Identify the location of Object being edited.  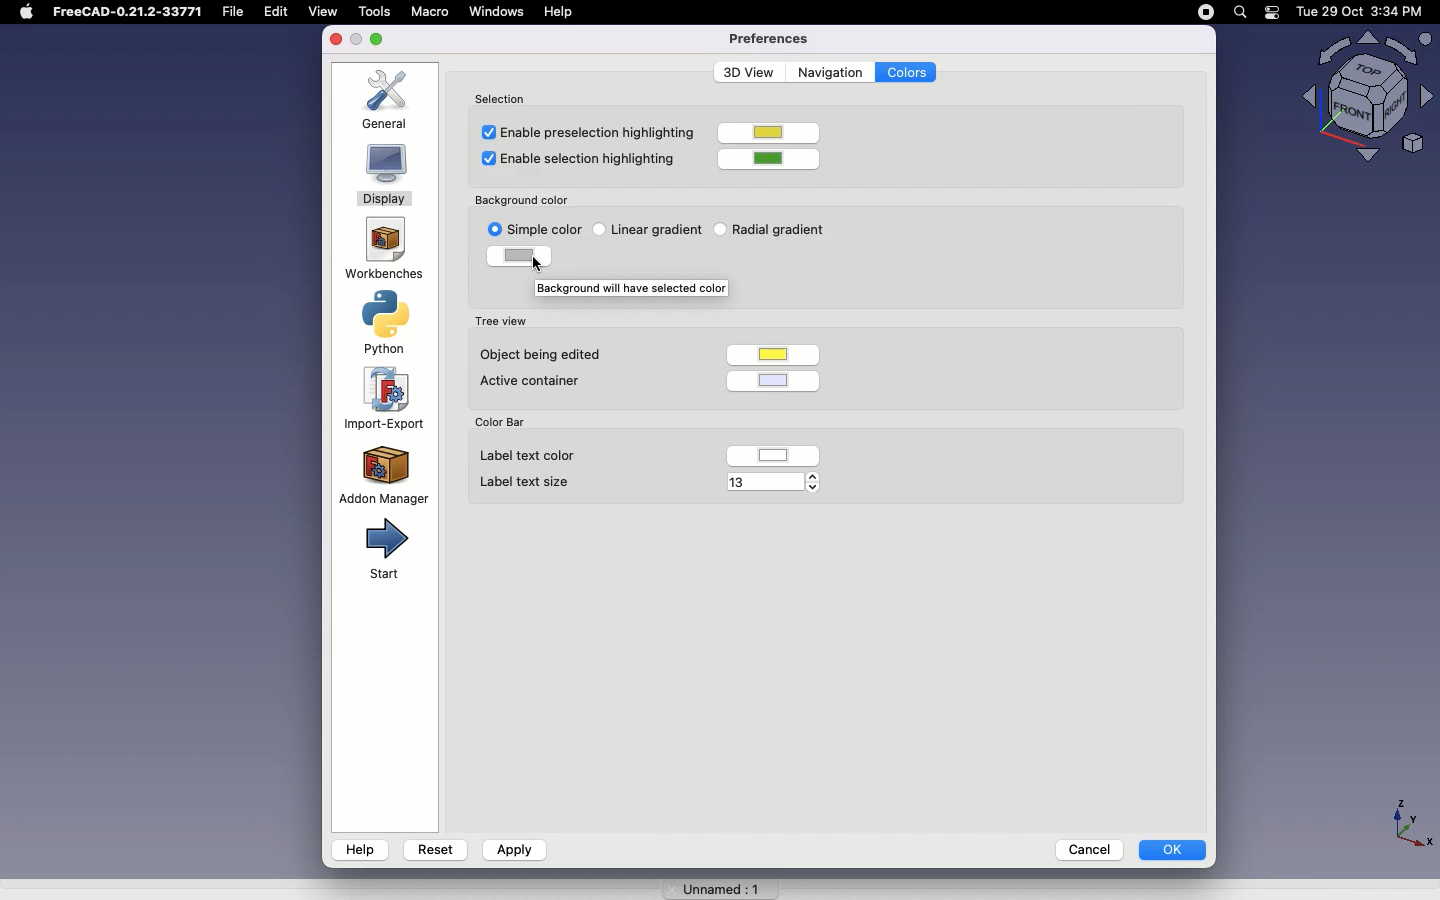
(546, 354).